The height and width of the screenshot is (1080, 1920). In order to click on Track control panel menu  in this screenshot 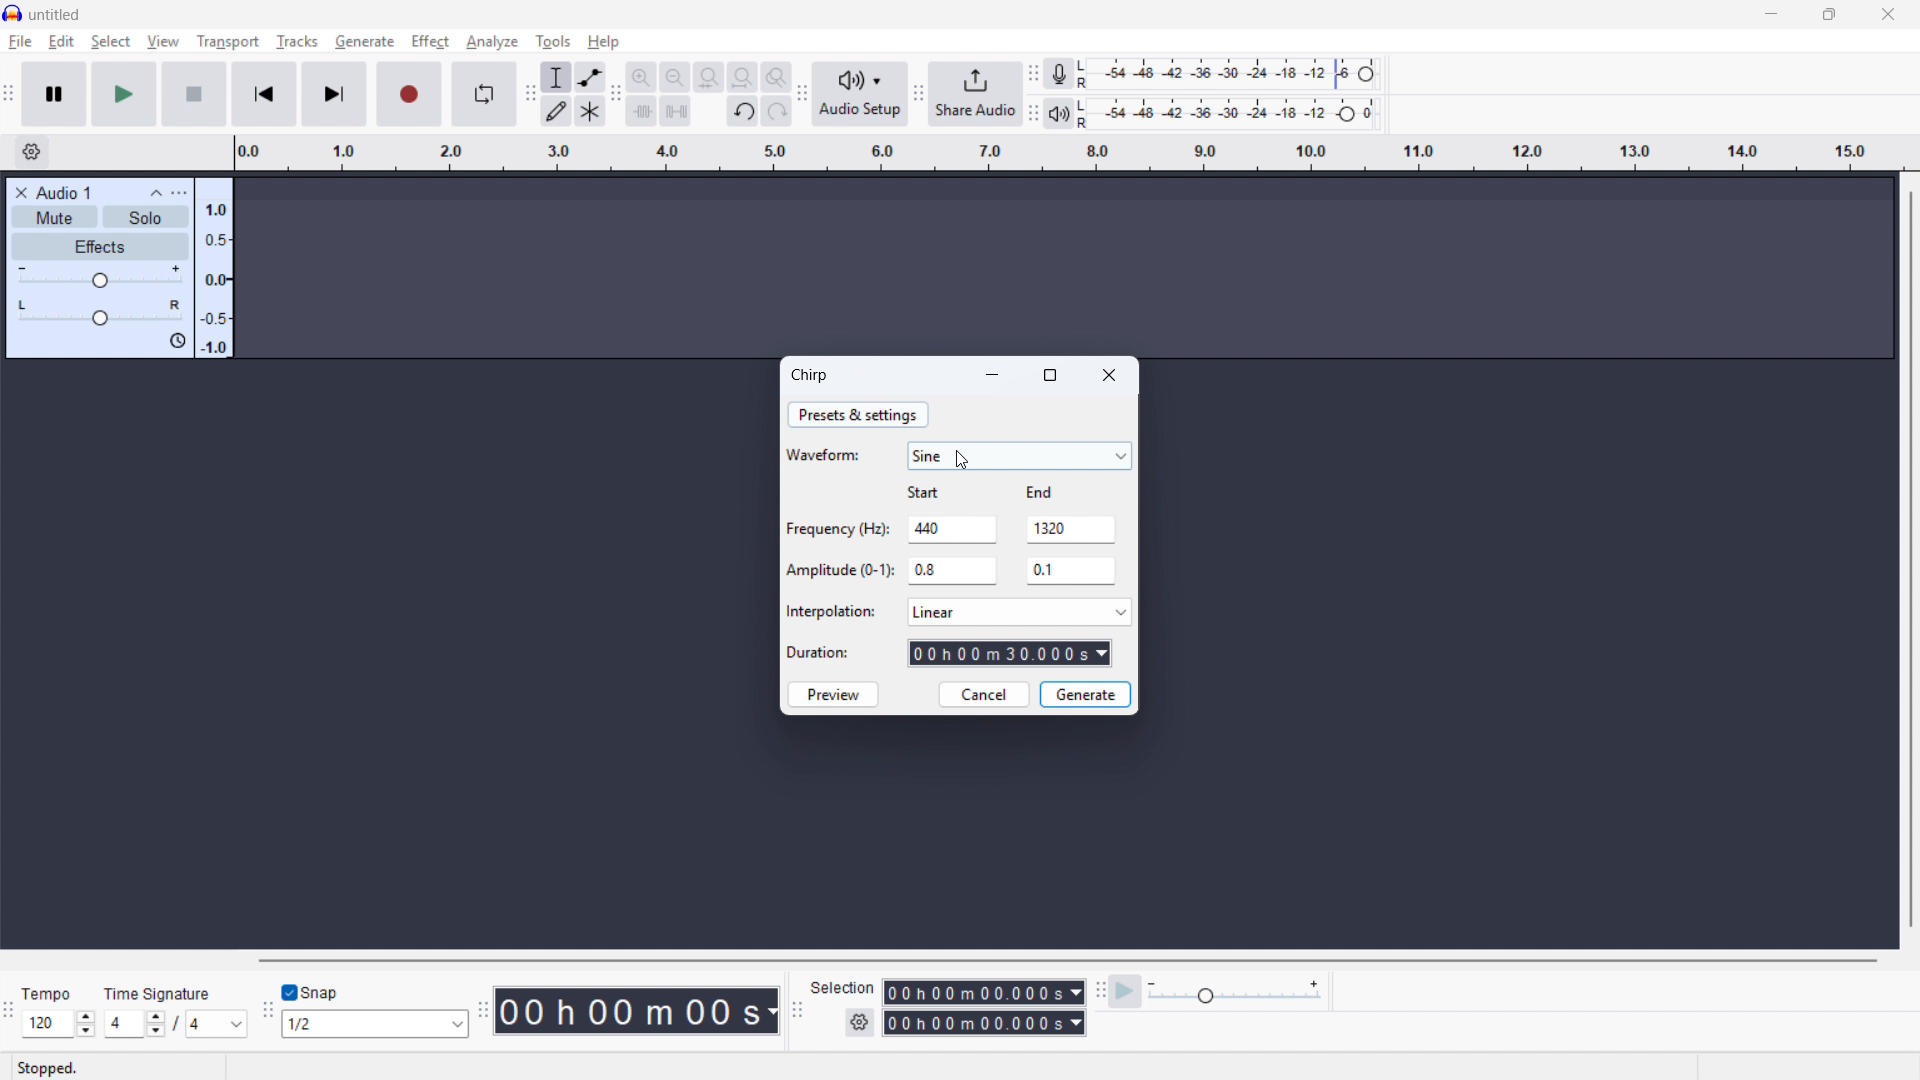, I will do `click(178, 192)`.